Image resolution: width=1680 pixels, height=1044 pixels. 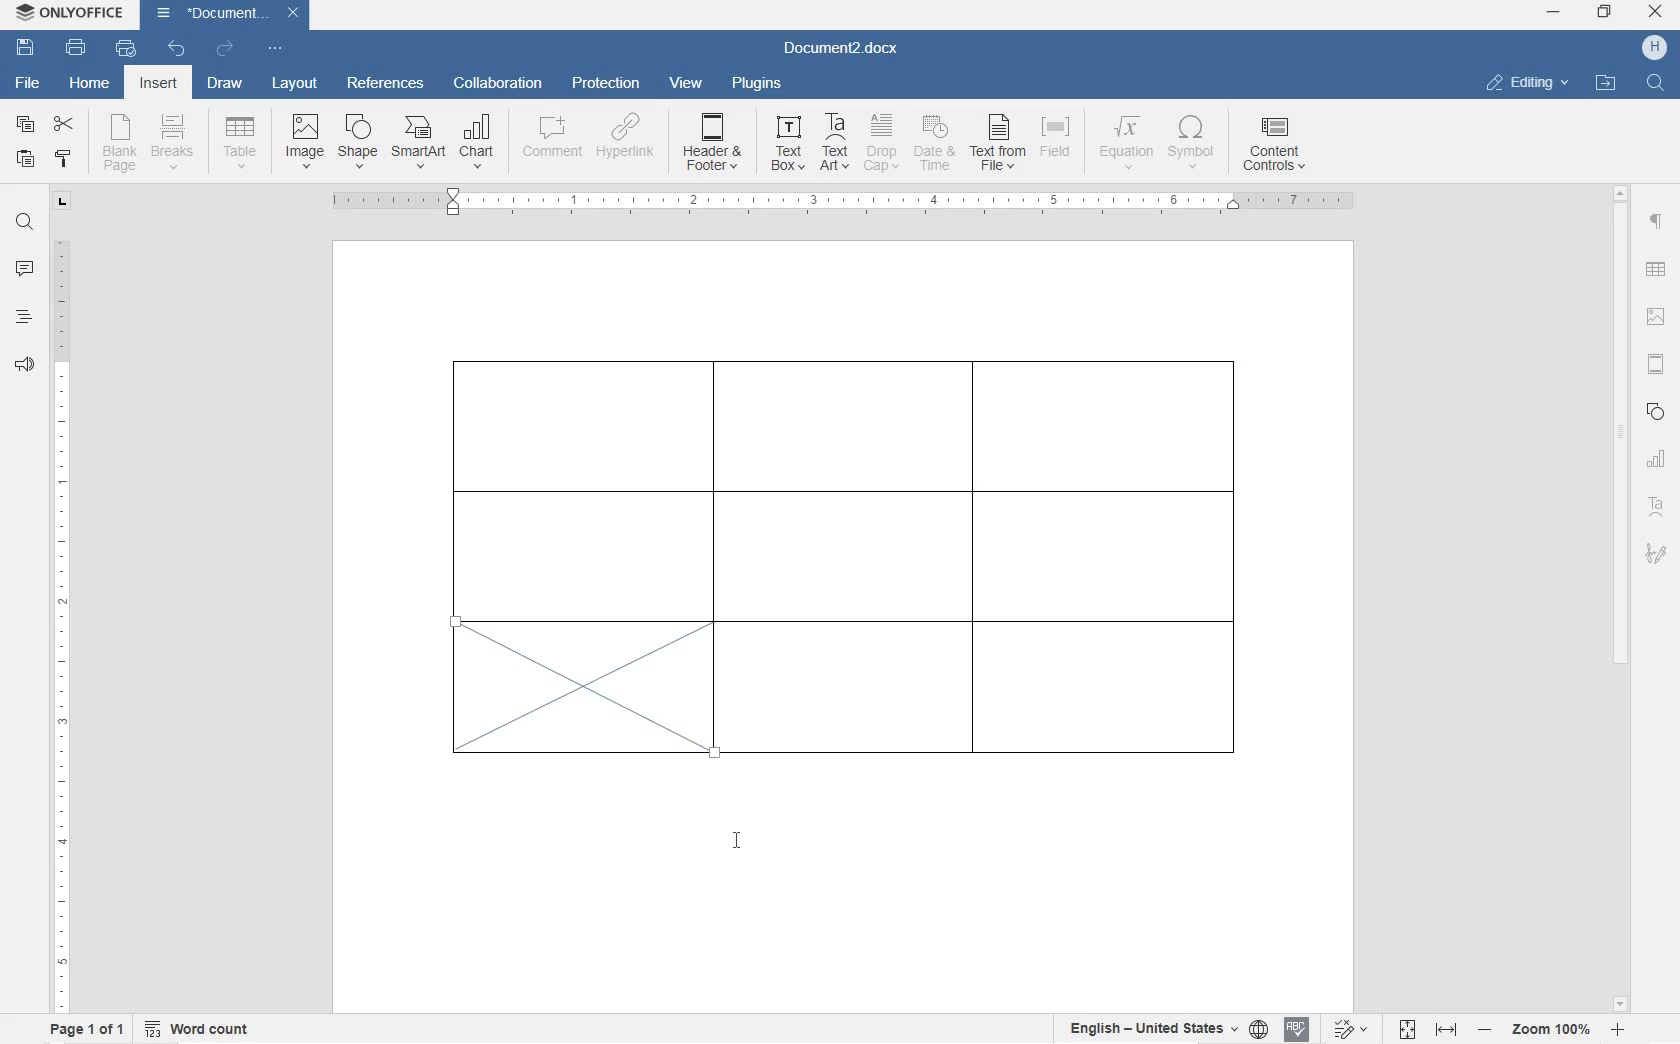 What do you see at coordinates (1165, 1031) in the screenshot?
I see `select text or document language` at bounding box center [1165, 1031].